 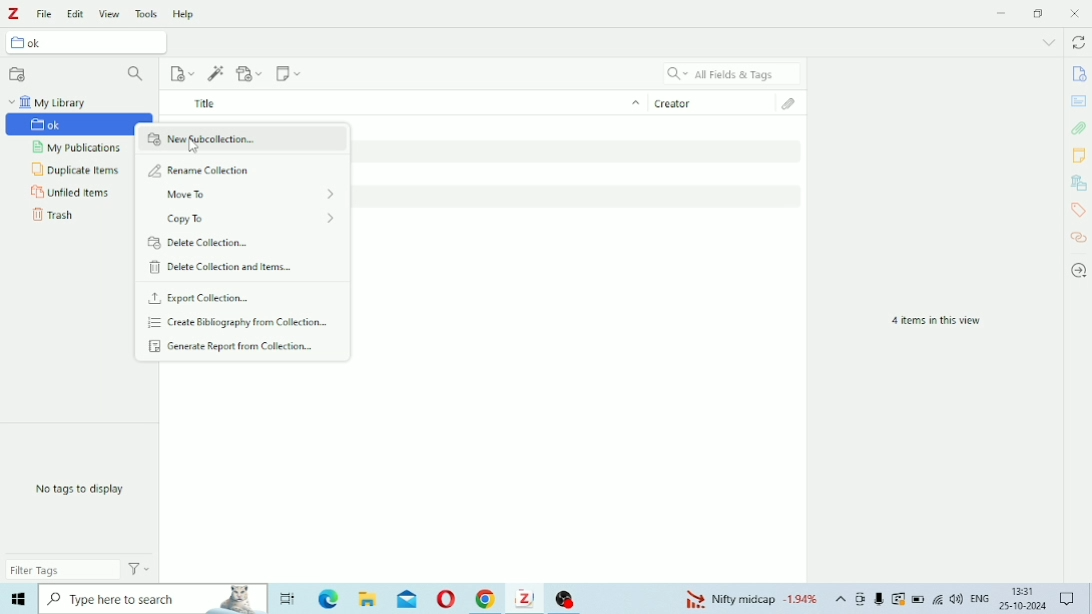 What do you see at coordinates (139, 568) in the screenshot?
I see `Actions` at bounding box center [139, 568].